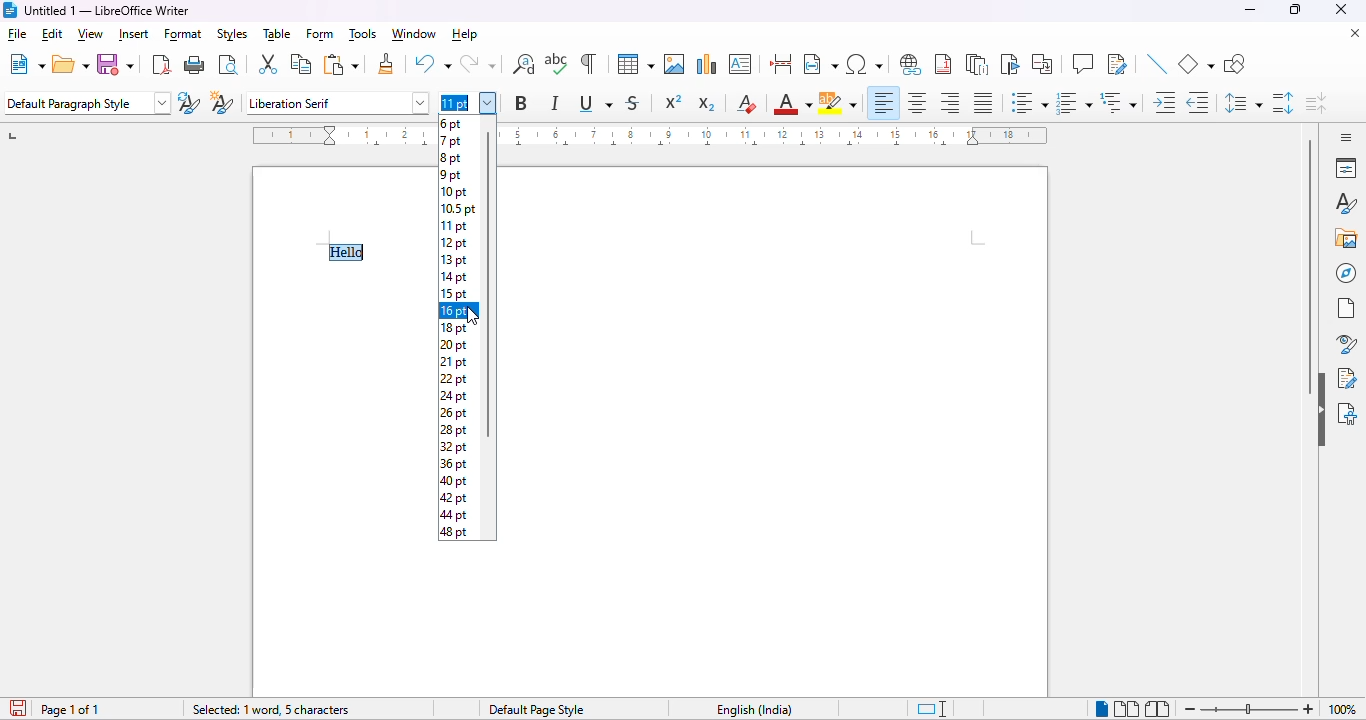 The height and width of the screenshot is (720, 1366). What do you see at coordinates (1349, 378) in the screenshot?
I see `manage changes` at bounding box center [1349, 378].